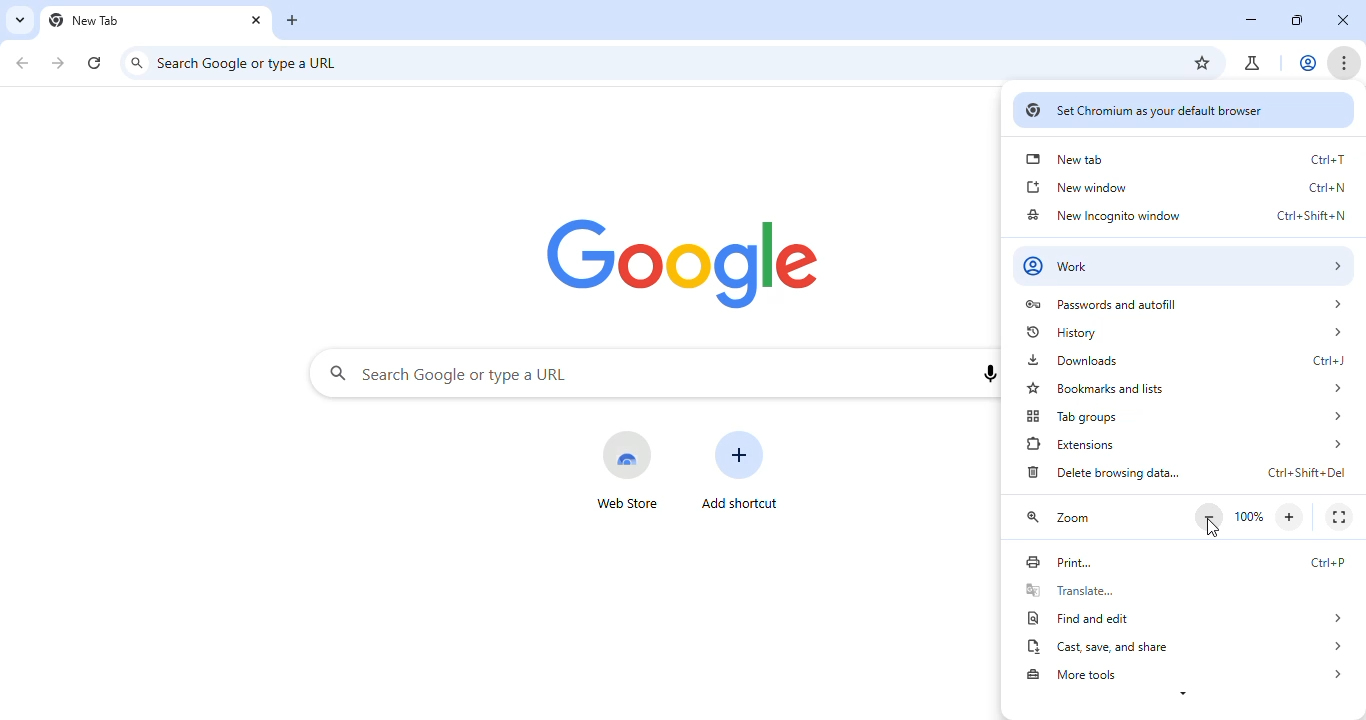 The height and width of the screenshot is (720, 1366). Describe the element at coordinates (1182, 111) in the screenshot. I see `set chromium as your default browser` at that location.